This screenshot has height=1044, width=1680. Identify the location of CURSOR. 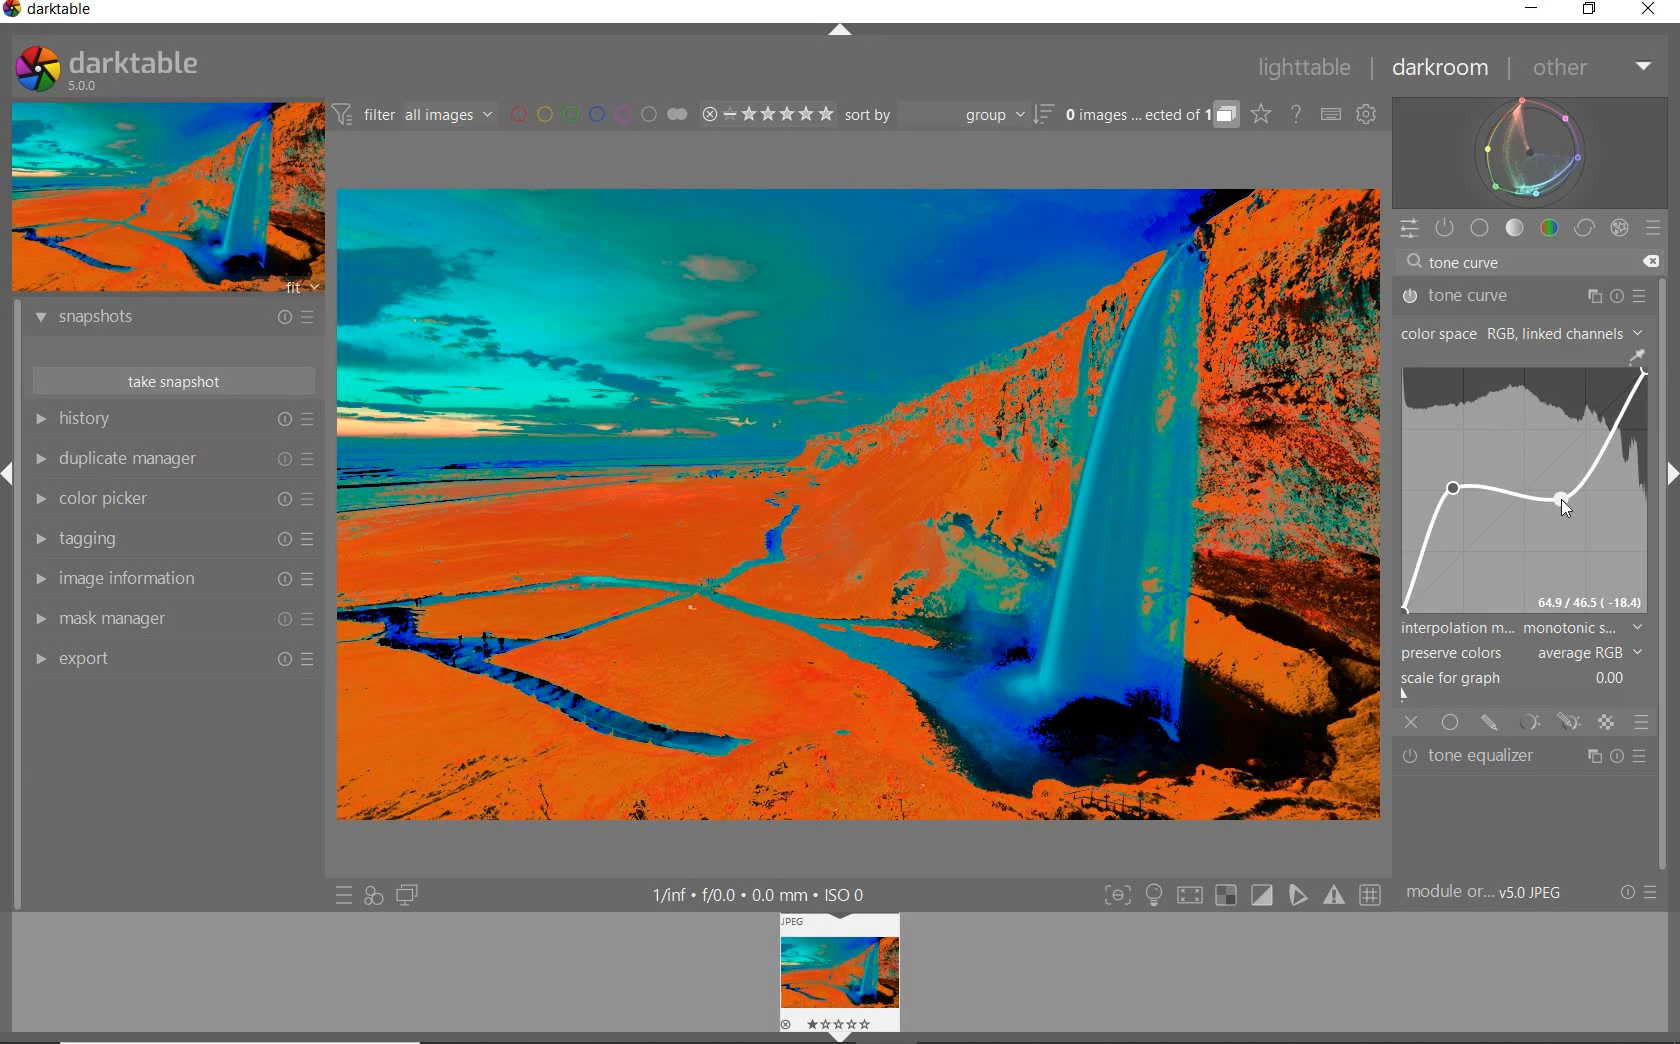
(1454, 491).